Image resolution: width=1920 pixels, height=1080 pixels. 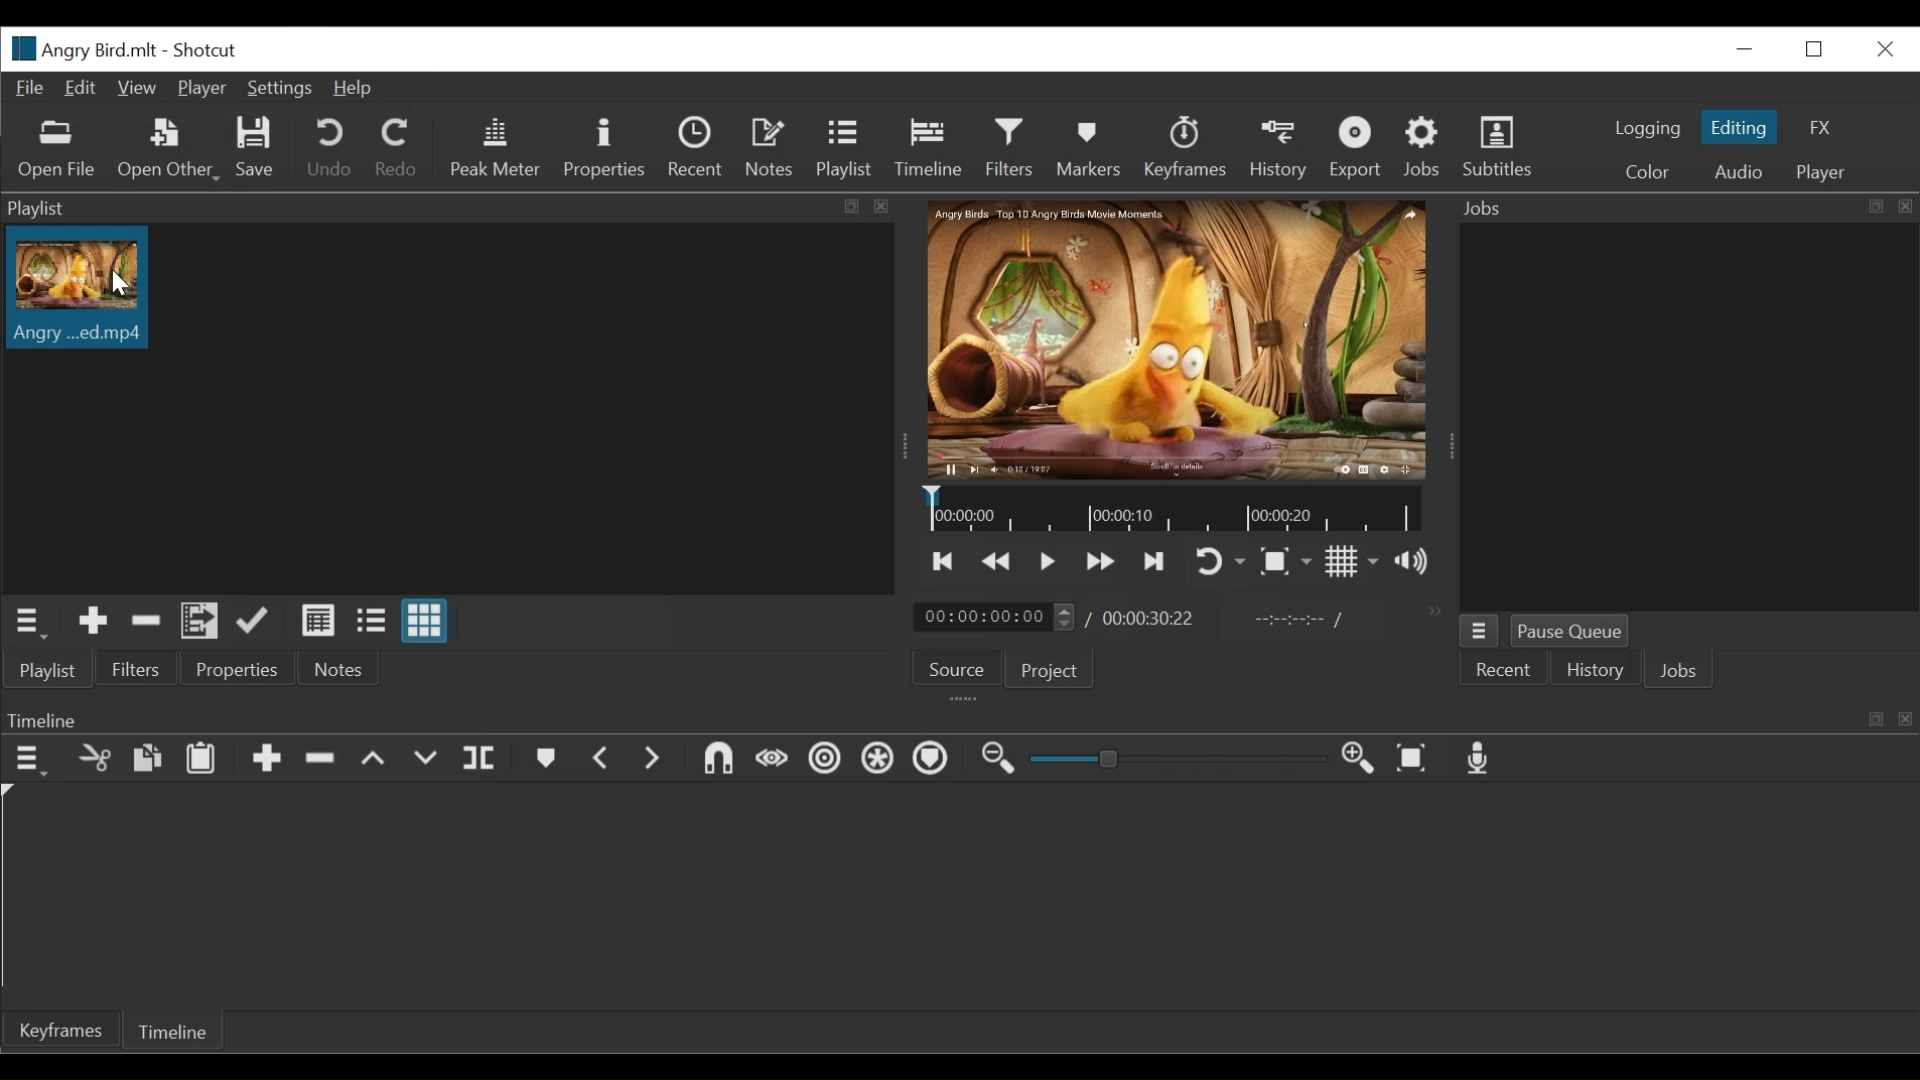 I want to click on Markers, so click(x=1089, y=145).